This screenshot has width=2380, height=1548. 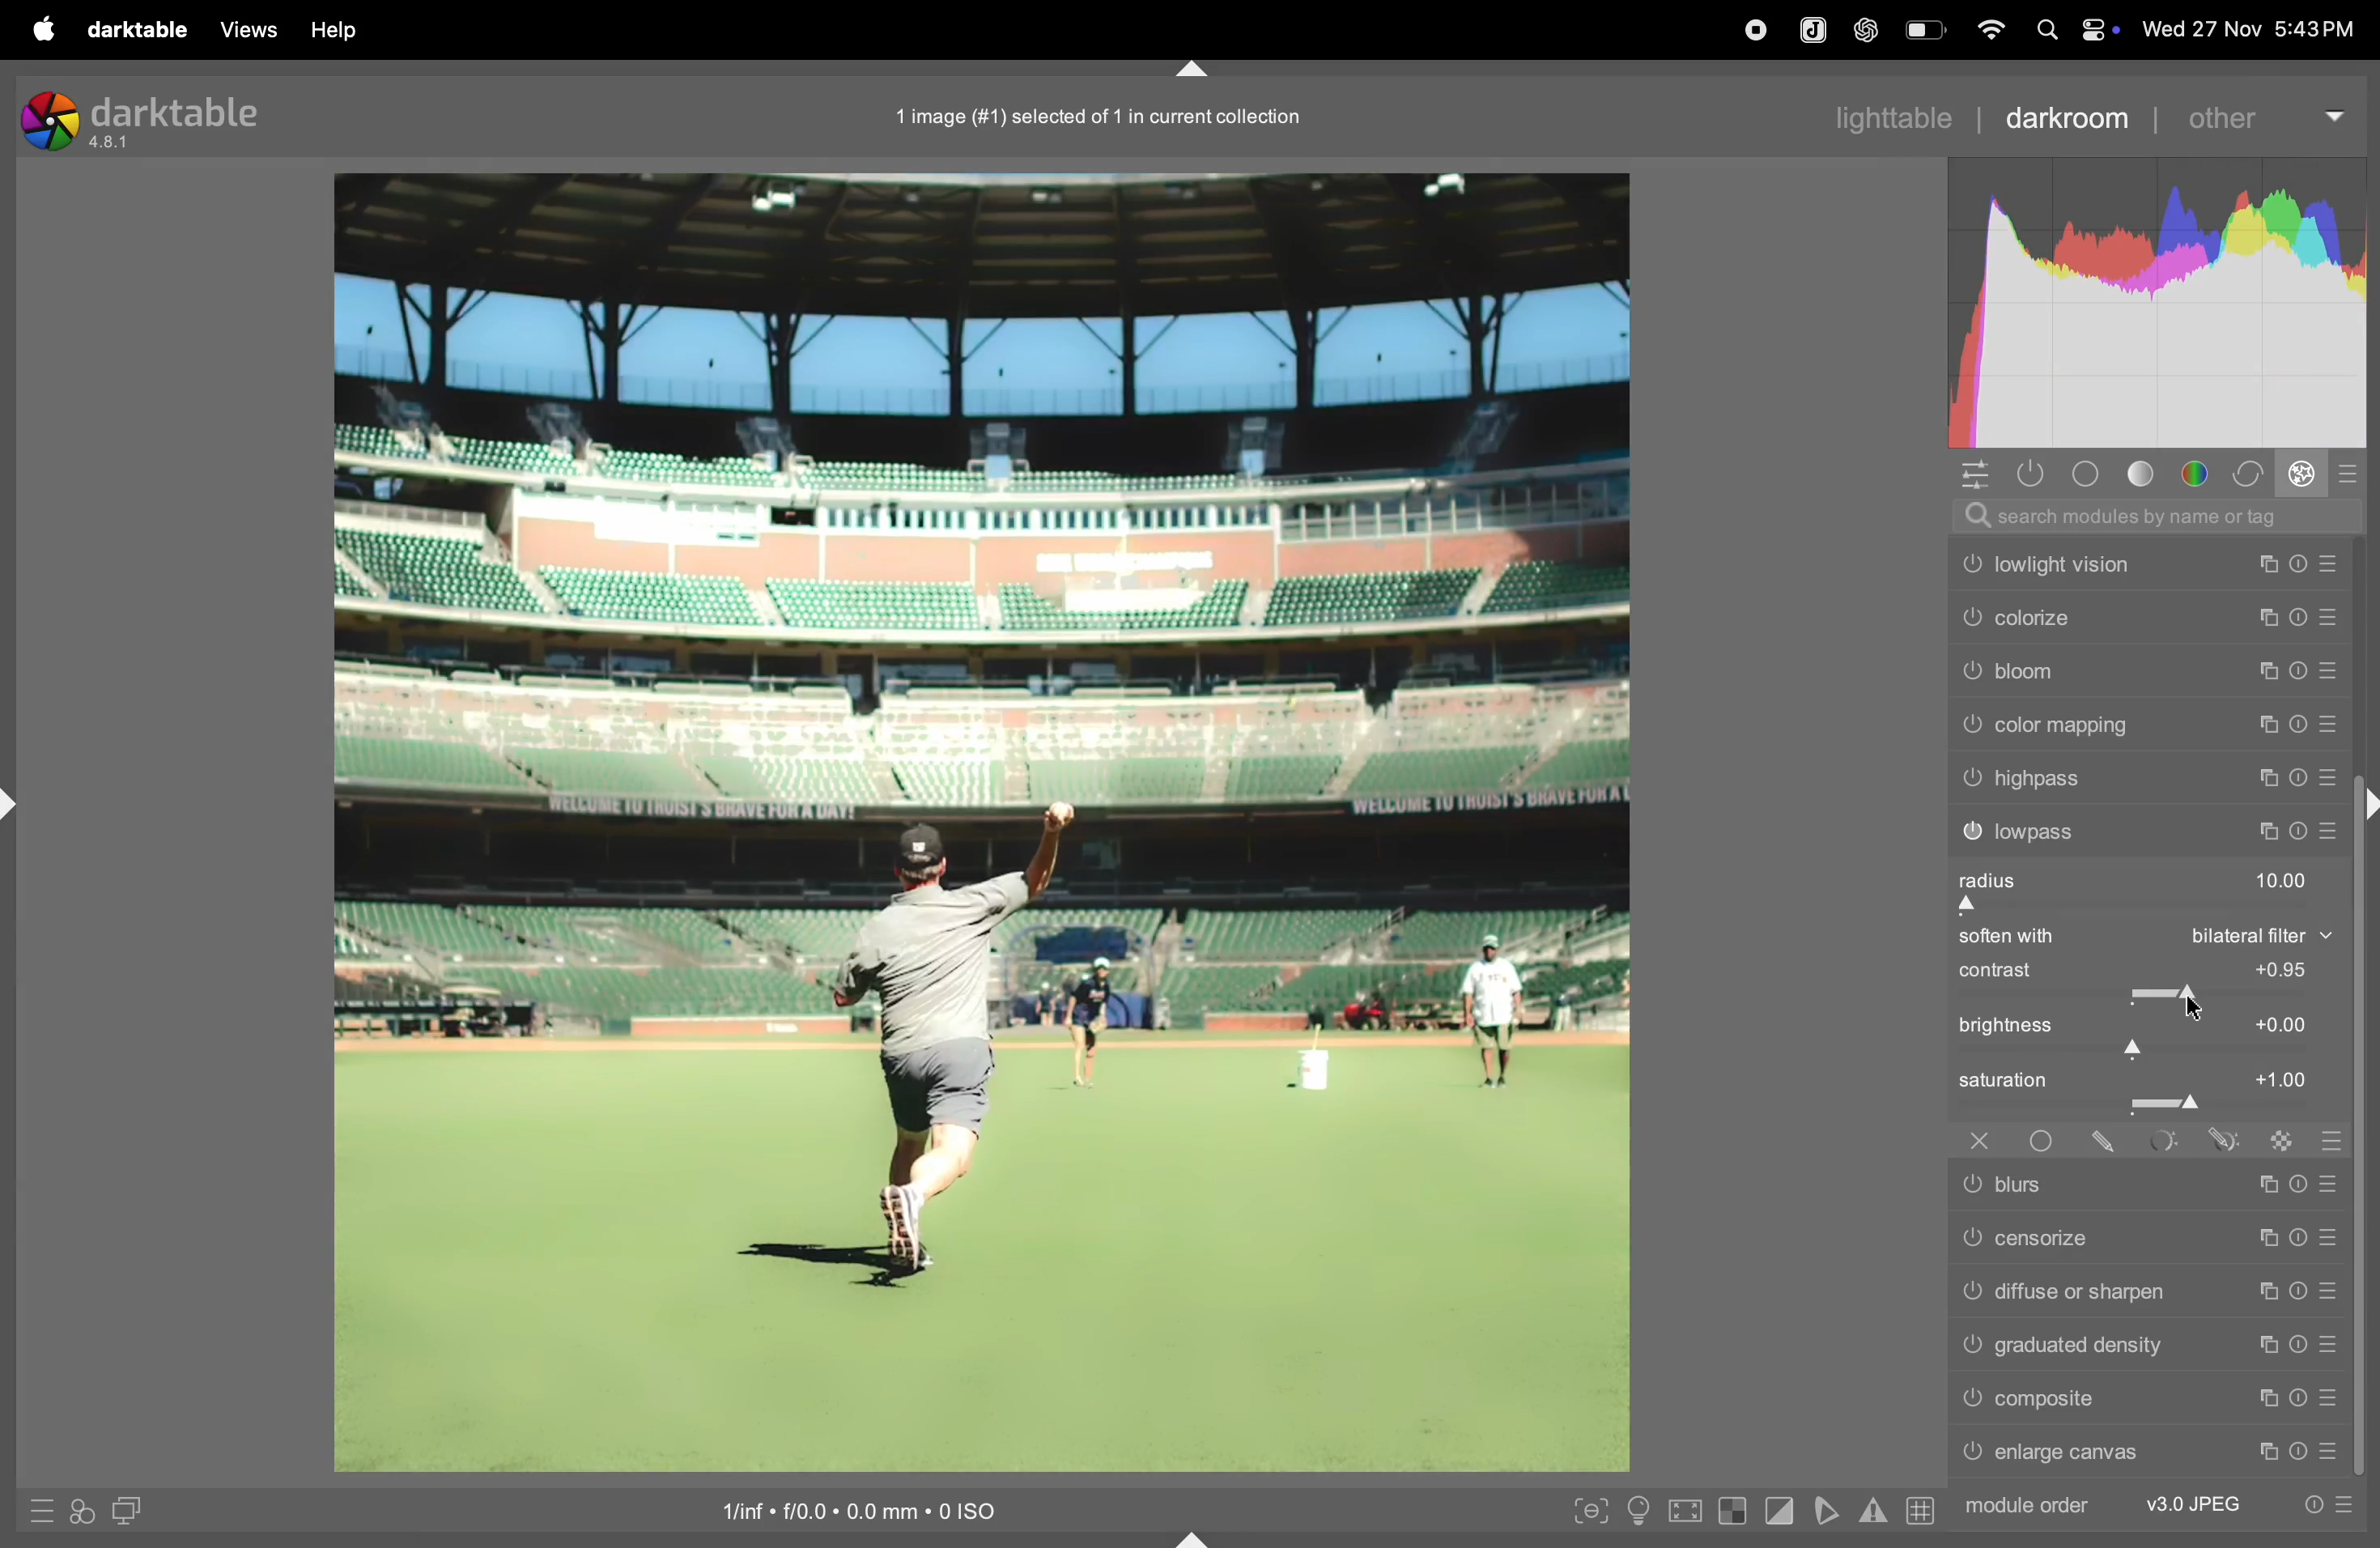 I want to click on brightness, so click(x=2143, y=1037).